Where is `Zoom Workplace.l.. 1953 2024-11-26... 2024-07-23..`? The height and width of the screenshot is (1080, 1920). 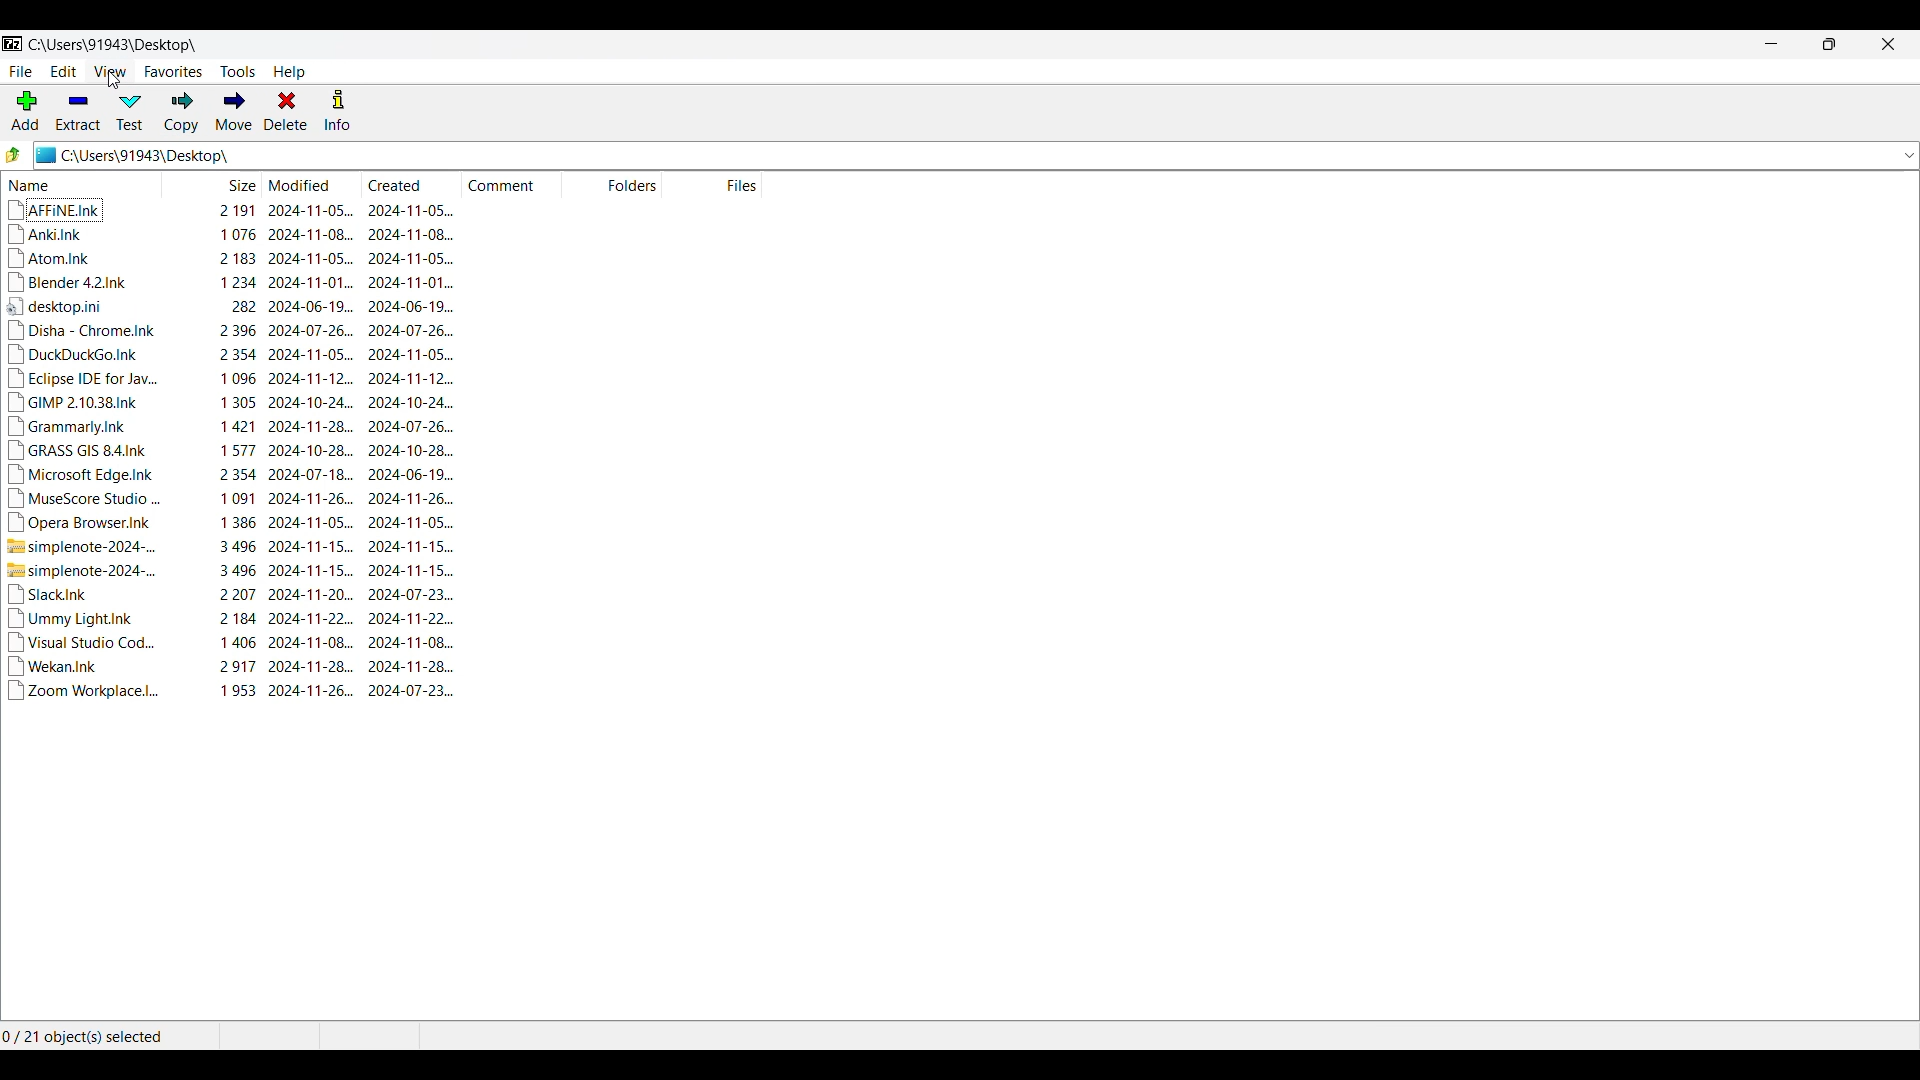
Zoom Workplace.l.. 1953 2024-11-26... 2024-07-23.. is located at coordinates (238, 697).